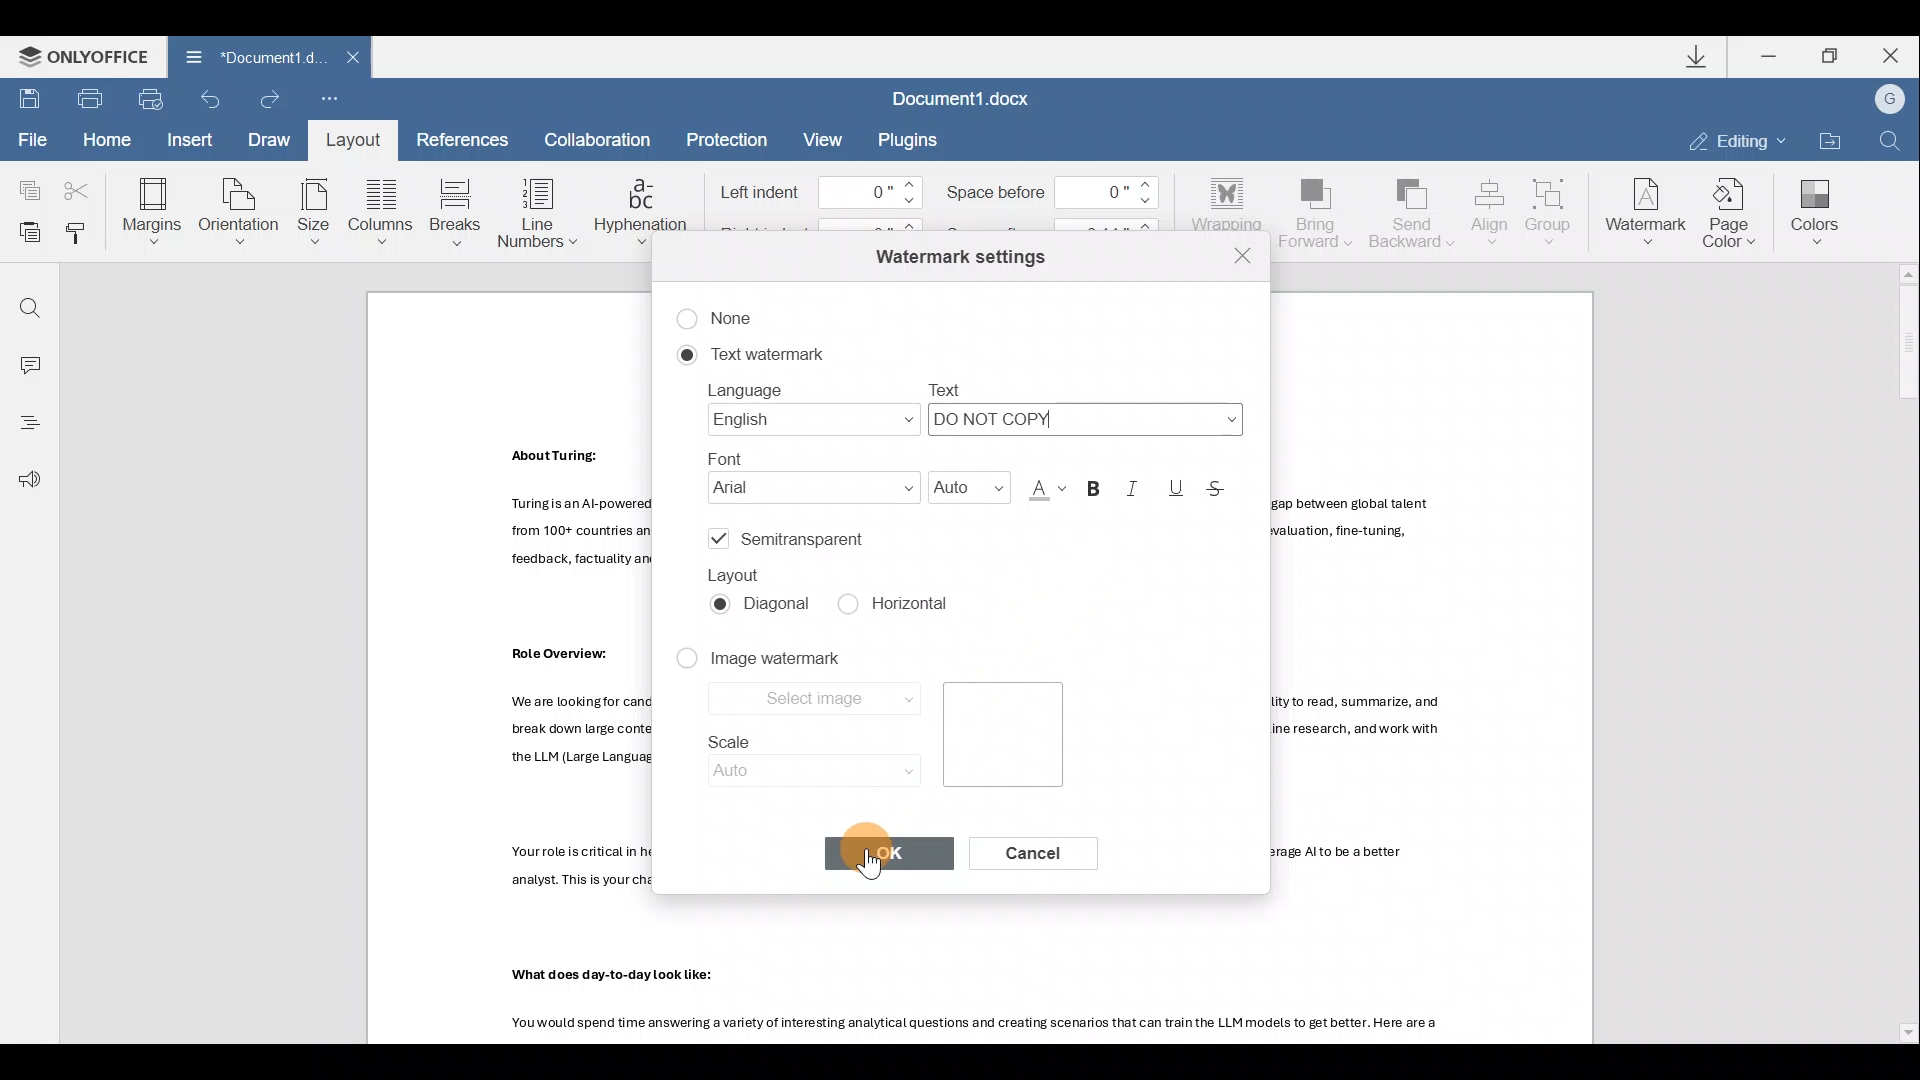  I want to click on Underline, so click(1178, 487).